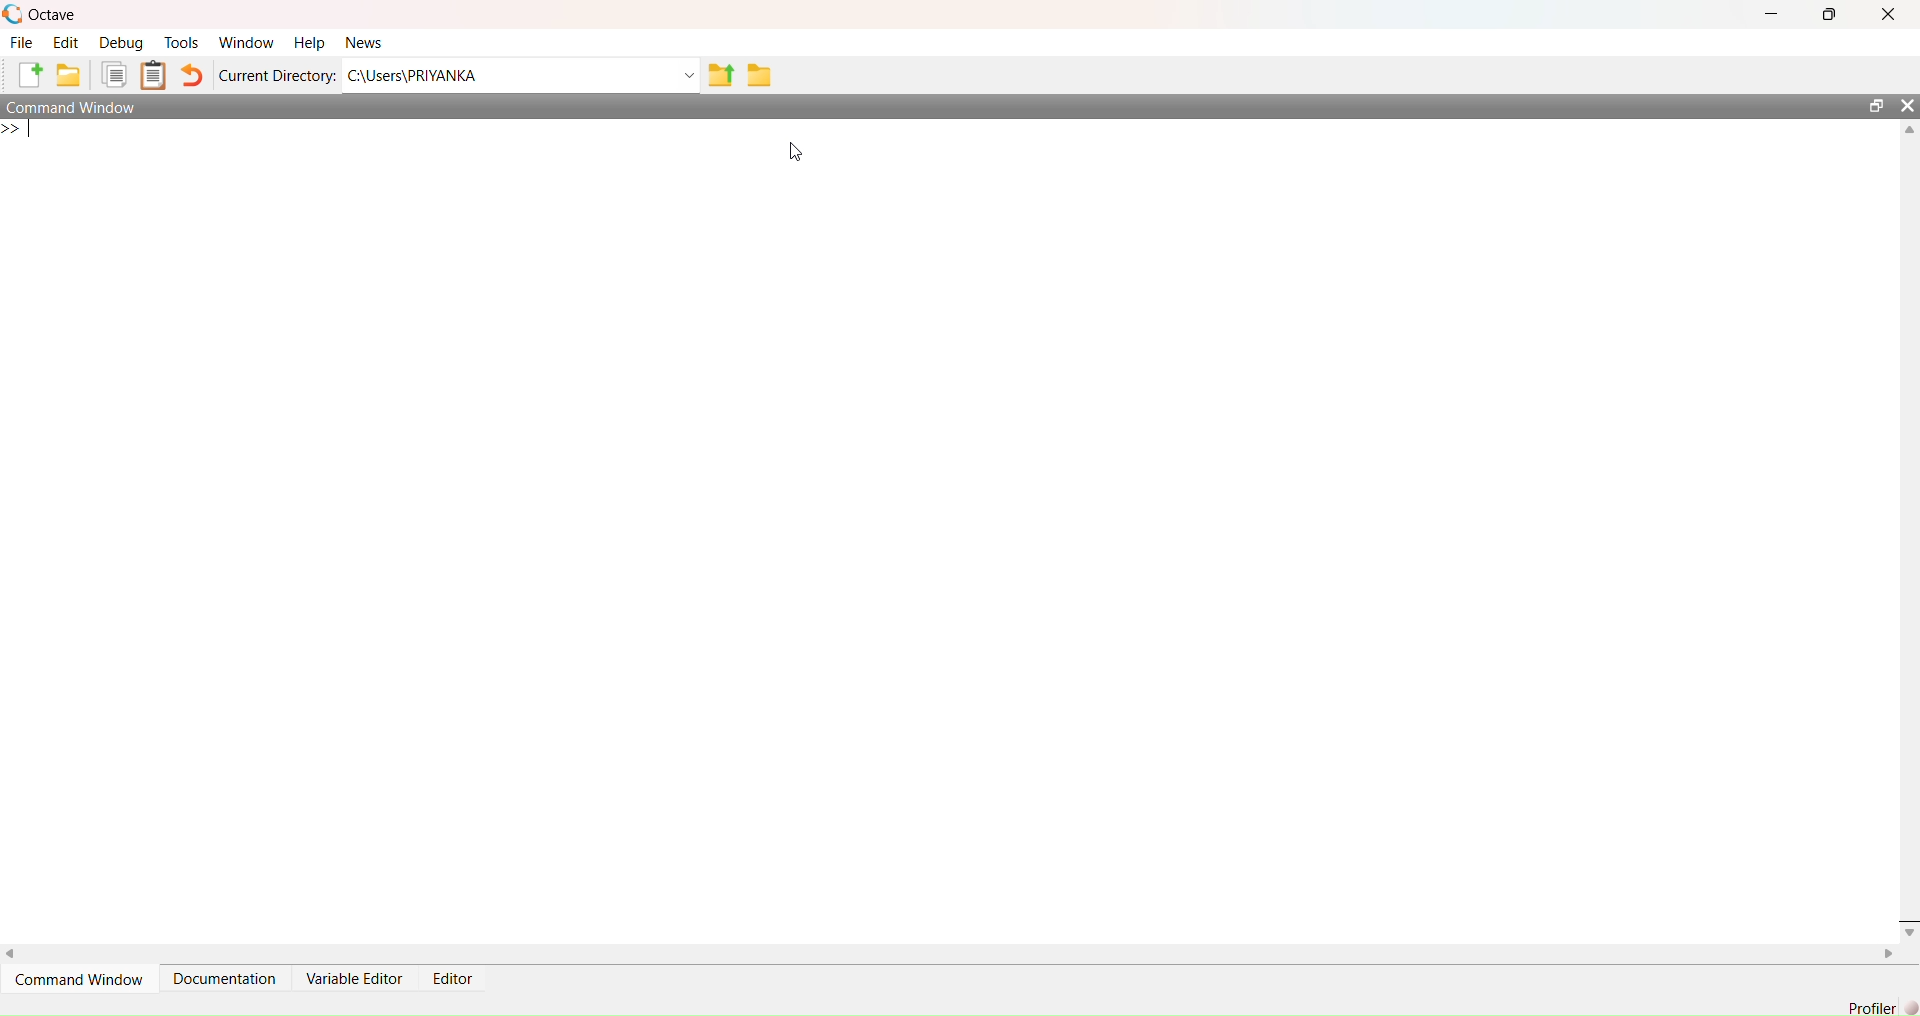 The image size is (1920, 1016). What do you see at coordinates (181, 43) in the screenshot?
I see `Tools` at bounding box center [181, 43].